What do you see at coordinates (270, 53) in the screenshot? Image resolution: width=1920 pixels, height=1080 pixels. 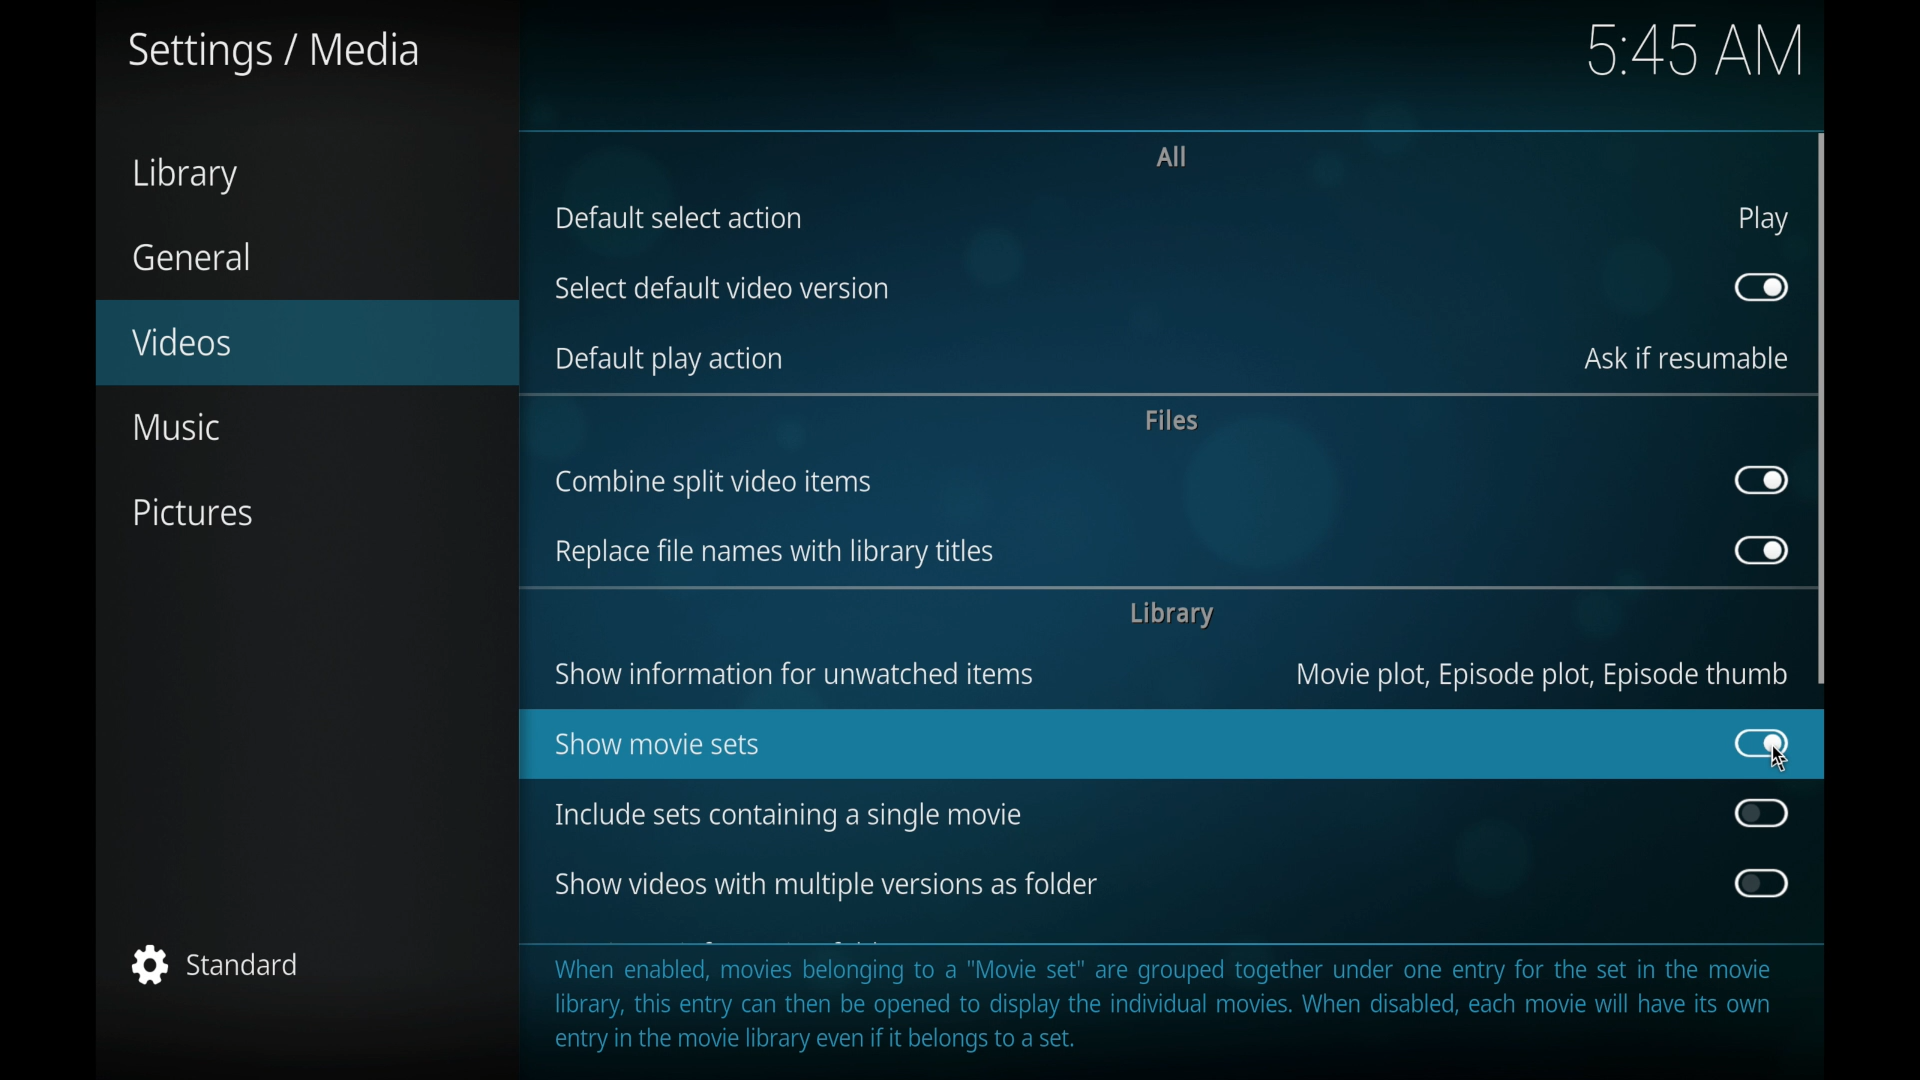 I see `settings` at bounding box center [270, 53].